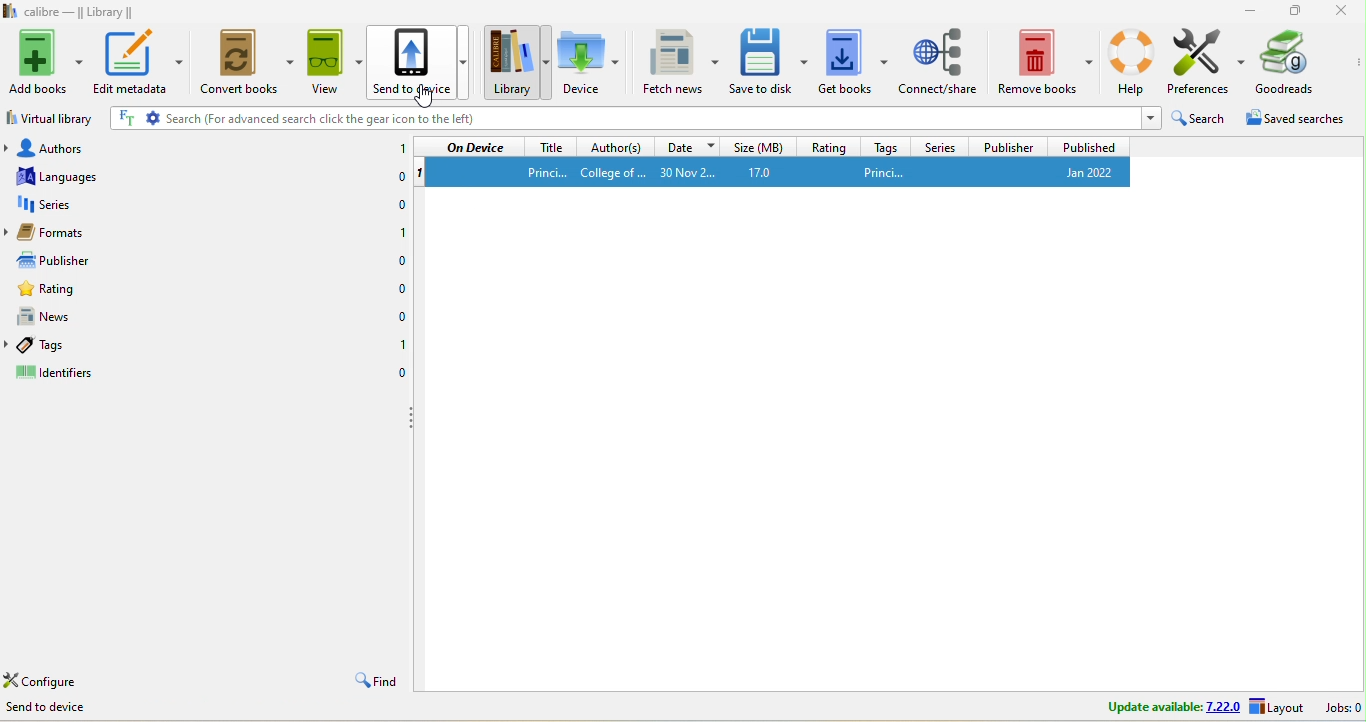  Describe the element at coordinates (392, 263) in the screenshot. I see `0` at that location.